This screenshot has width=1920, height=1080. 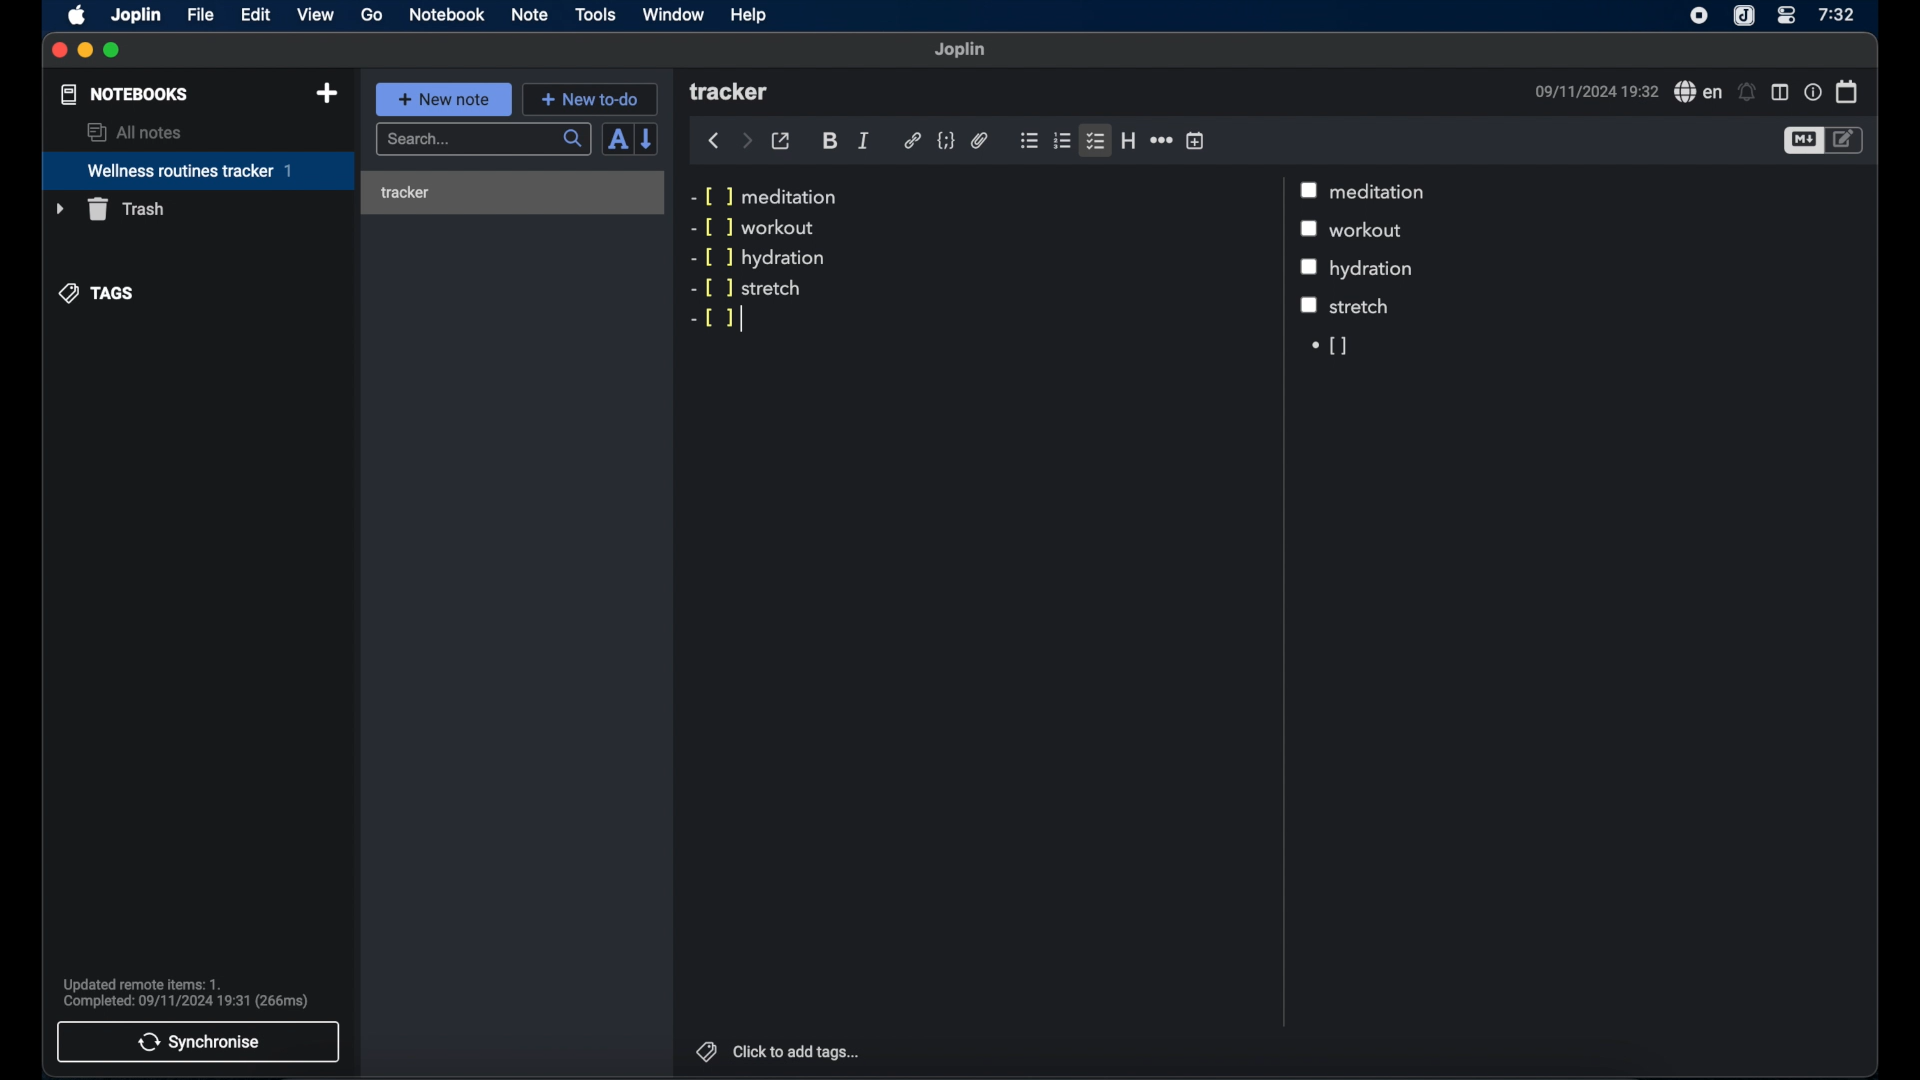 What do you see at coordinates (197, 172) in the screenshot?
I see `wellness routines tracker 1` at bounding box center [197, 172].